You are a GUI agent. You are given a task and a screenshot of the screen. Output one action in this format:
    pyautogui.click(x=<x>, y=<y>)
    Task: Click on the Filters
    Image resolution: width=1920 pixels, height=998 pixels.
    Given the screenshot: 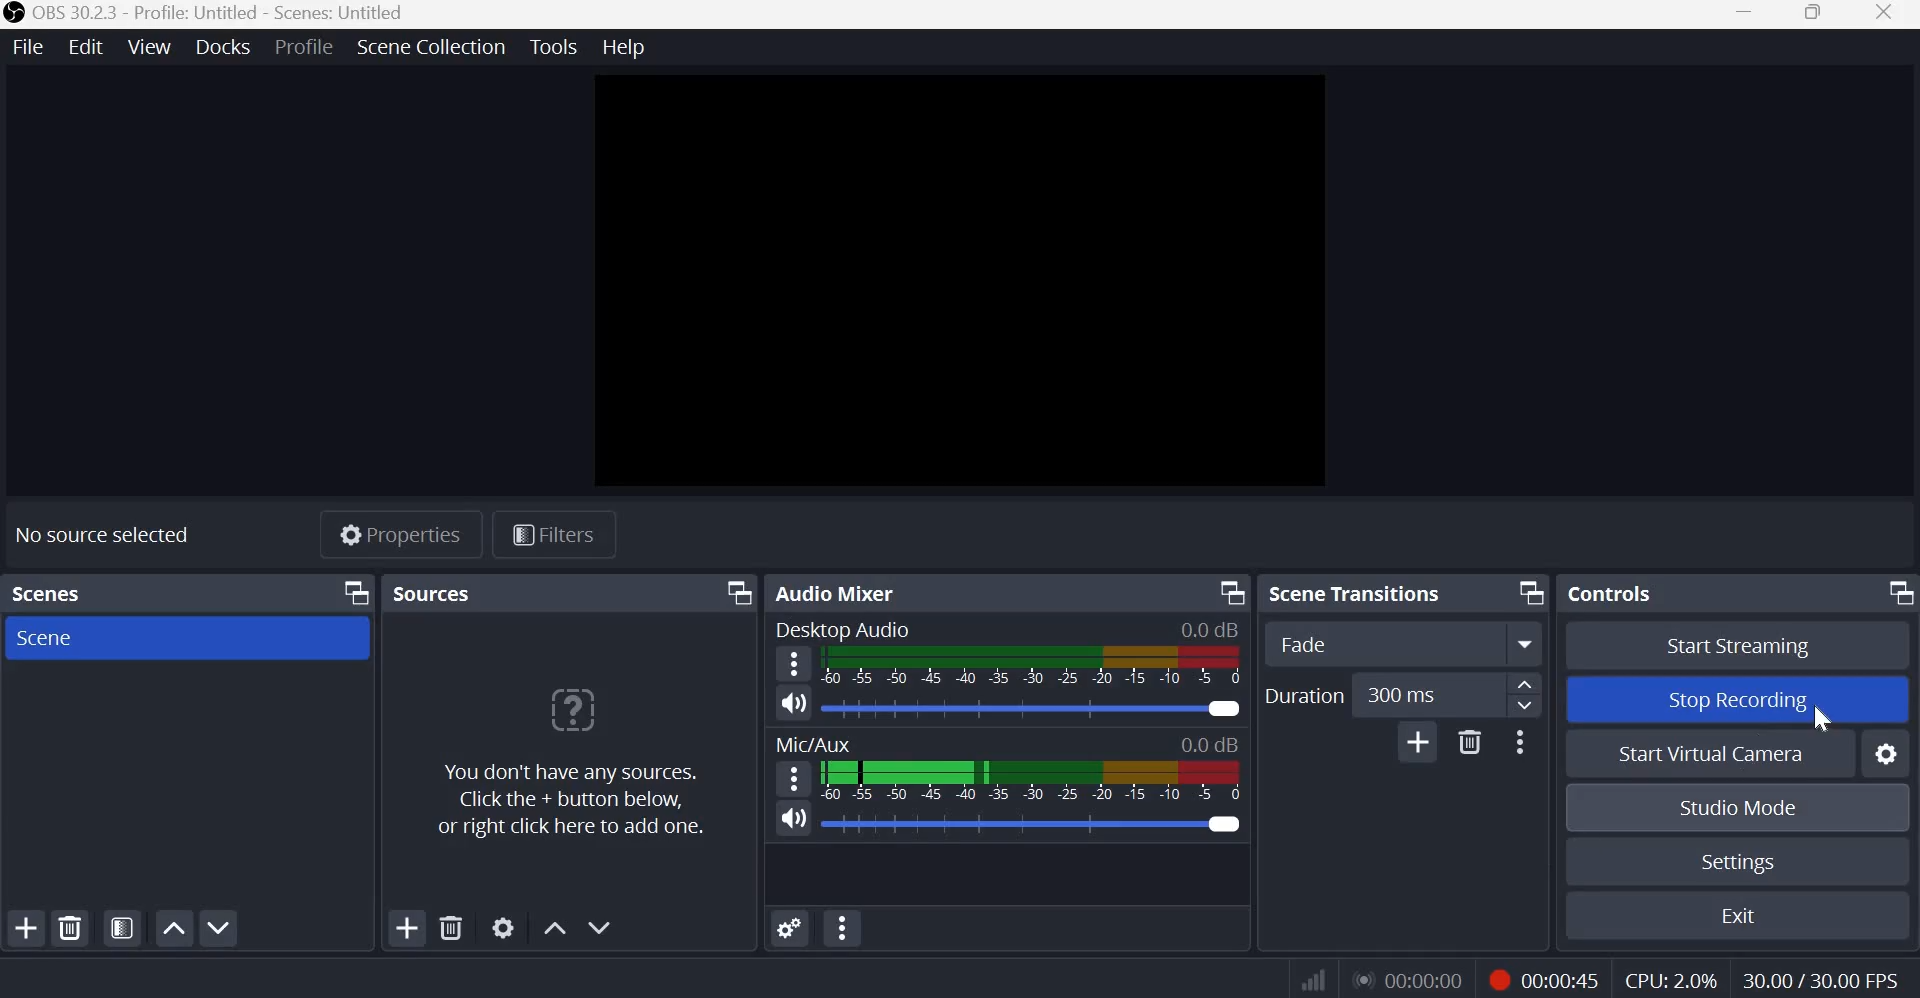 What is the action you would take?
    pyautogui.click(x=550, y=533)
    